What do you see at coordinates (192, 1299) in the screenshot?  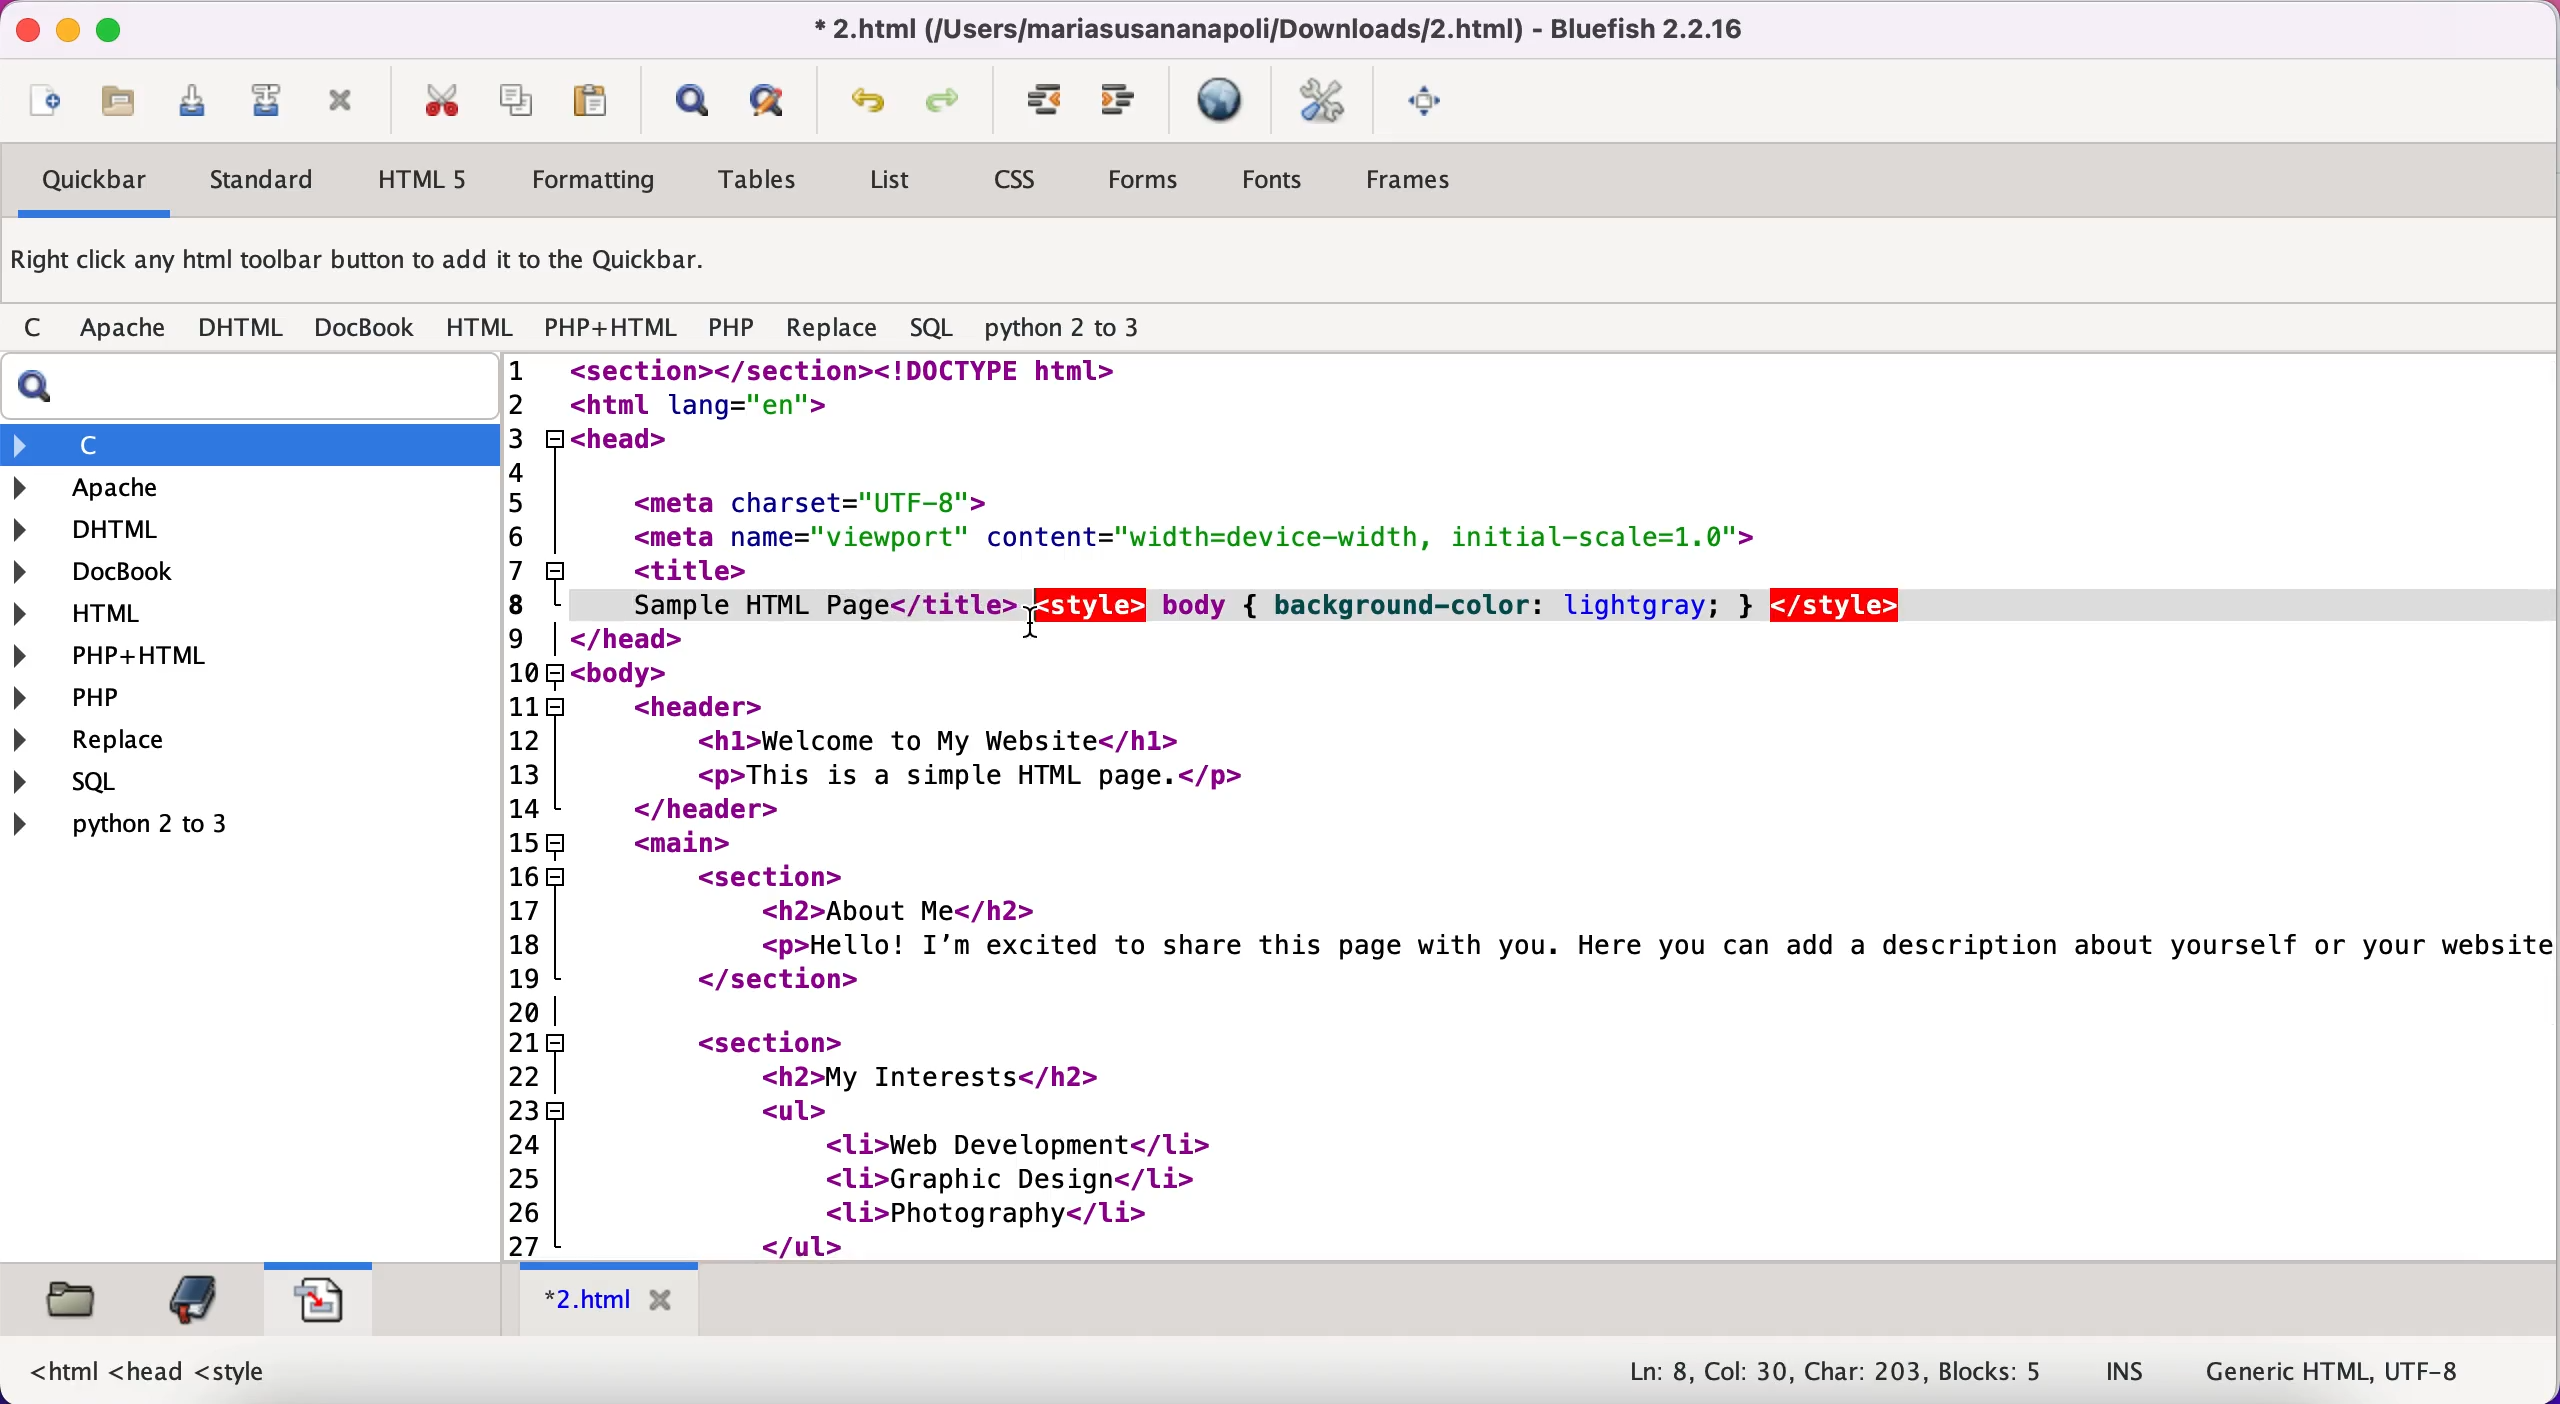 I see `bookmarks` at bounding box center [192, 1299].